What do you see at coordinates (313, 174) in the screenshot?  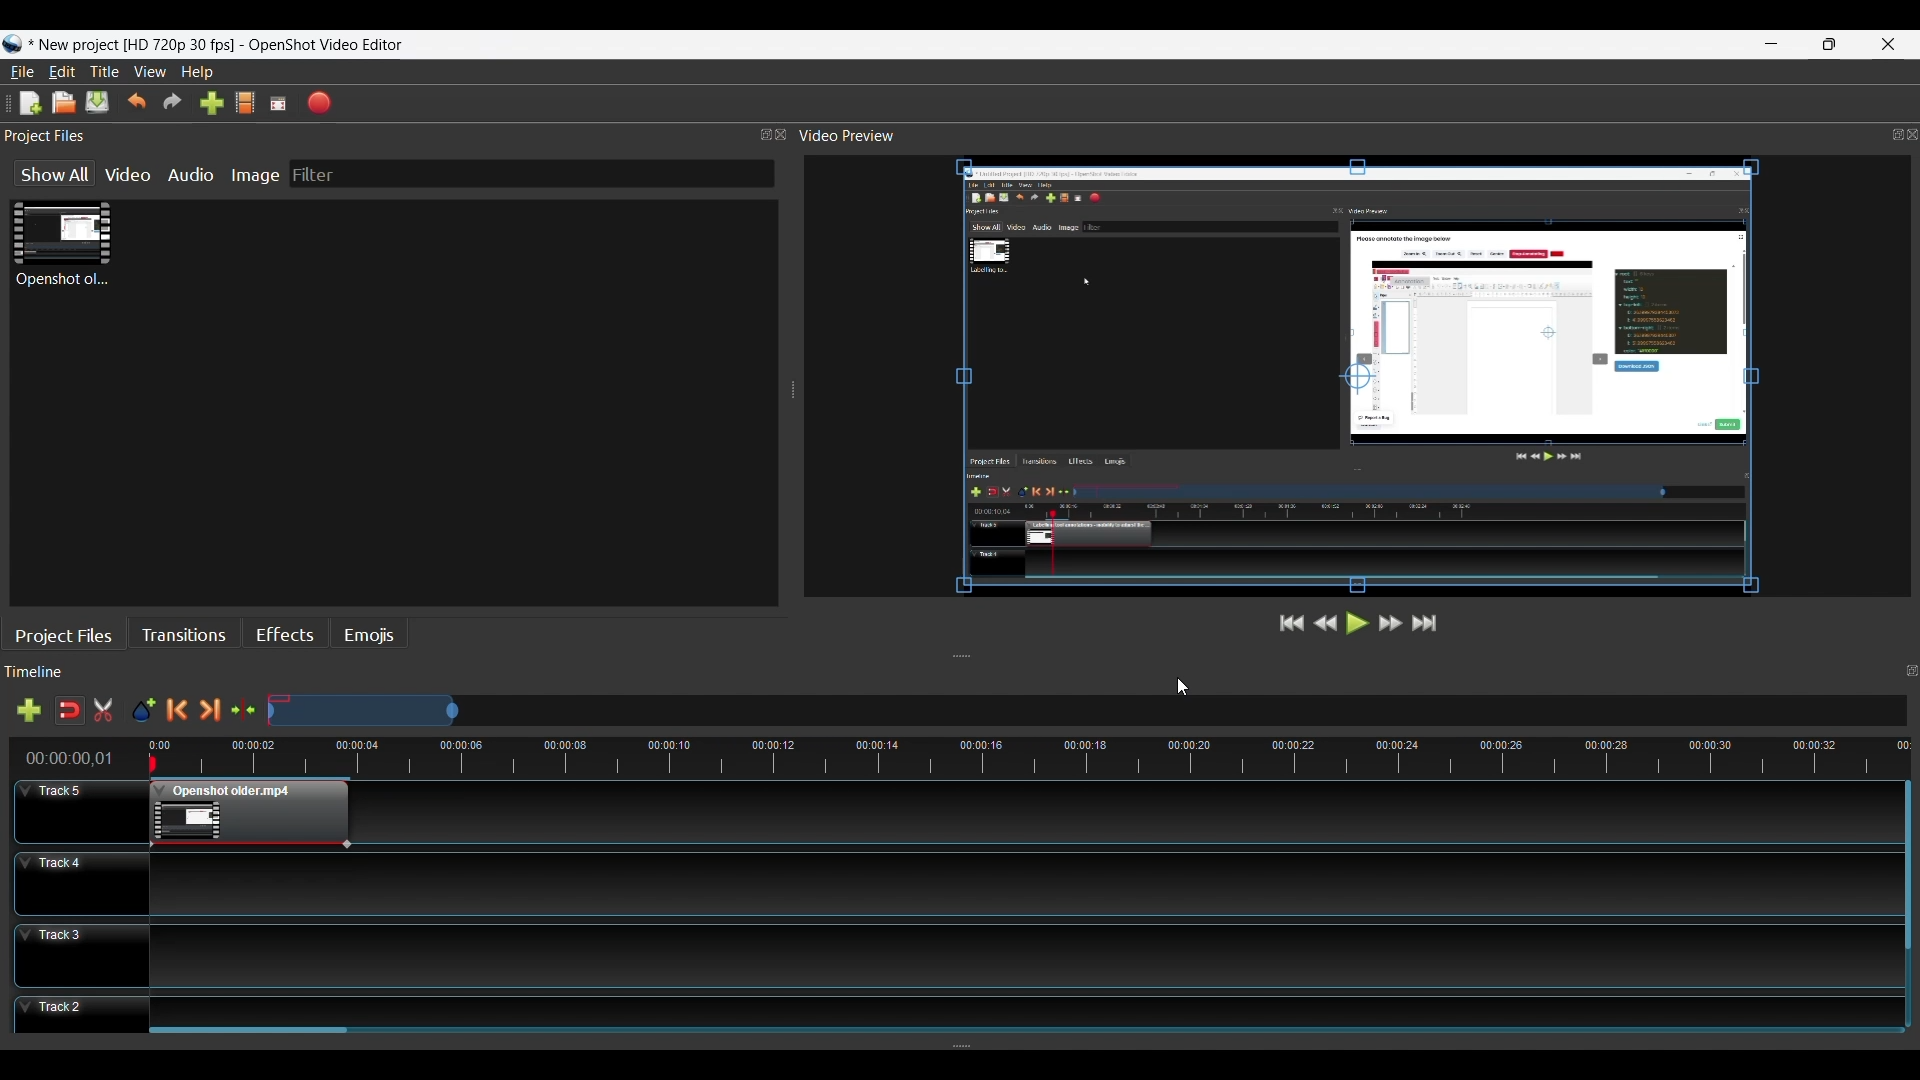 I see `Filter` at bounding box center [313, 174].